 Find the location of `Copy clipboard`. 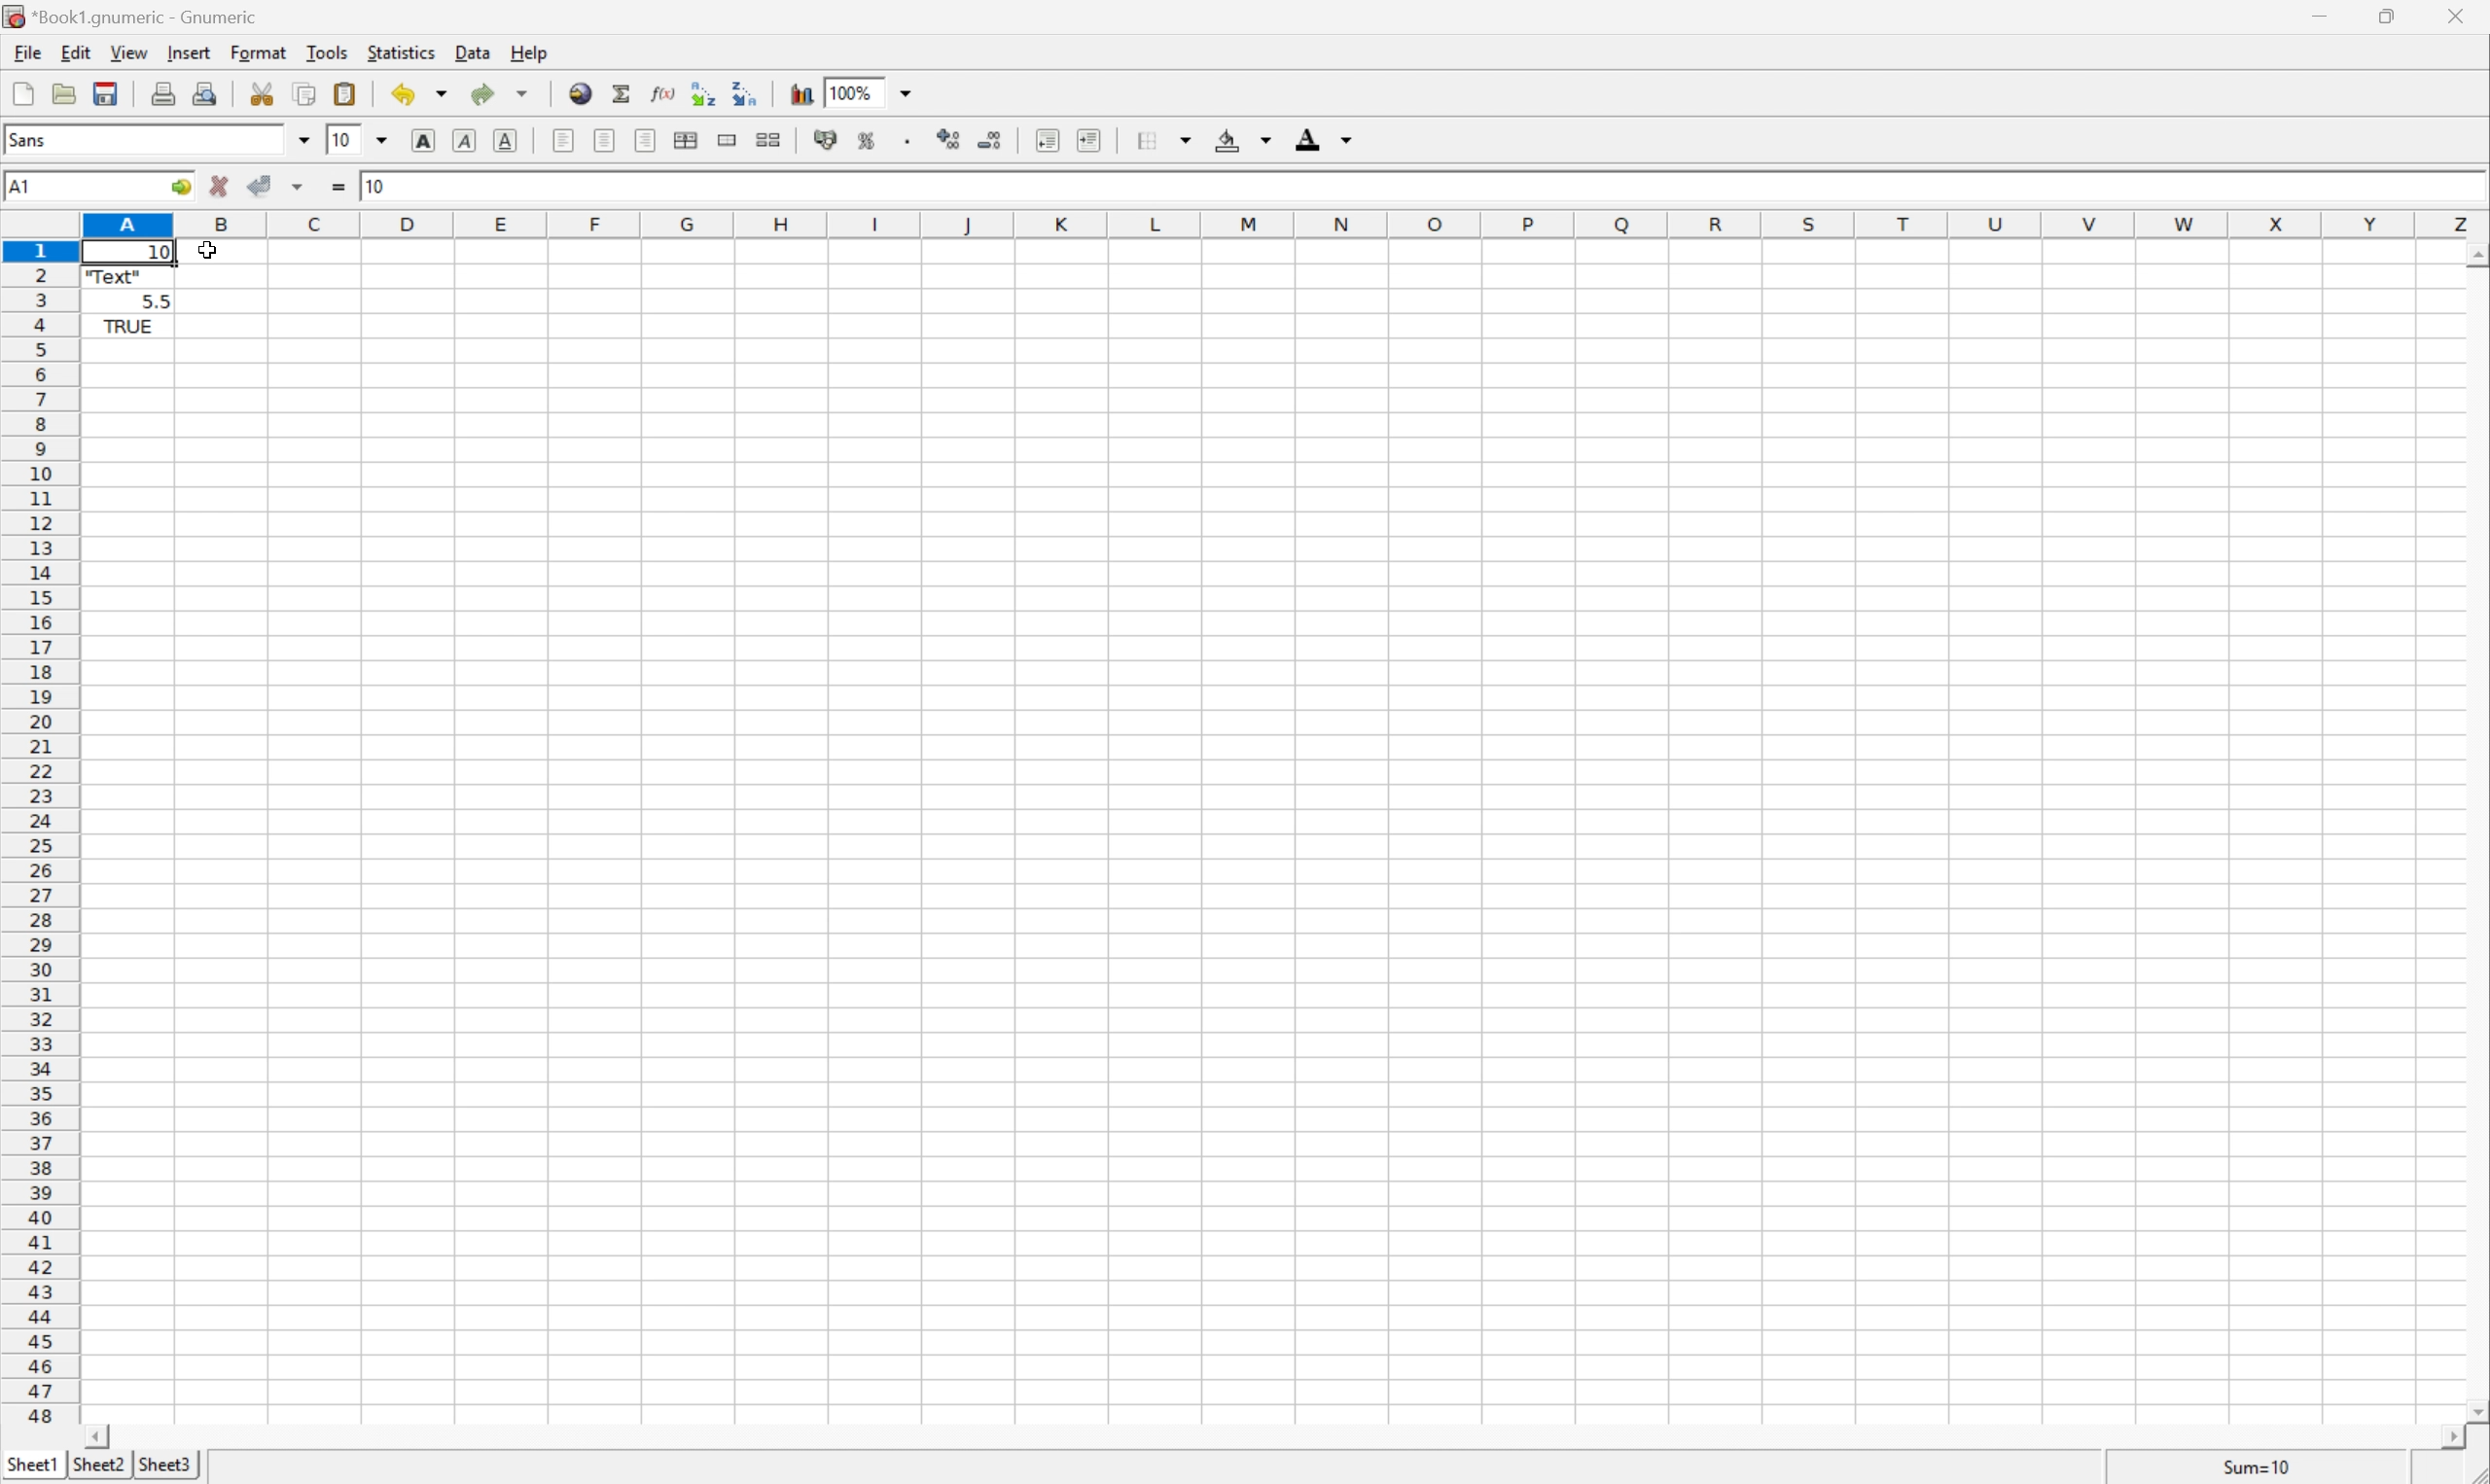

Copy clipboard is located at coordinates (305, 94).